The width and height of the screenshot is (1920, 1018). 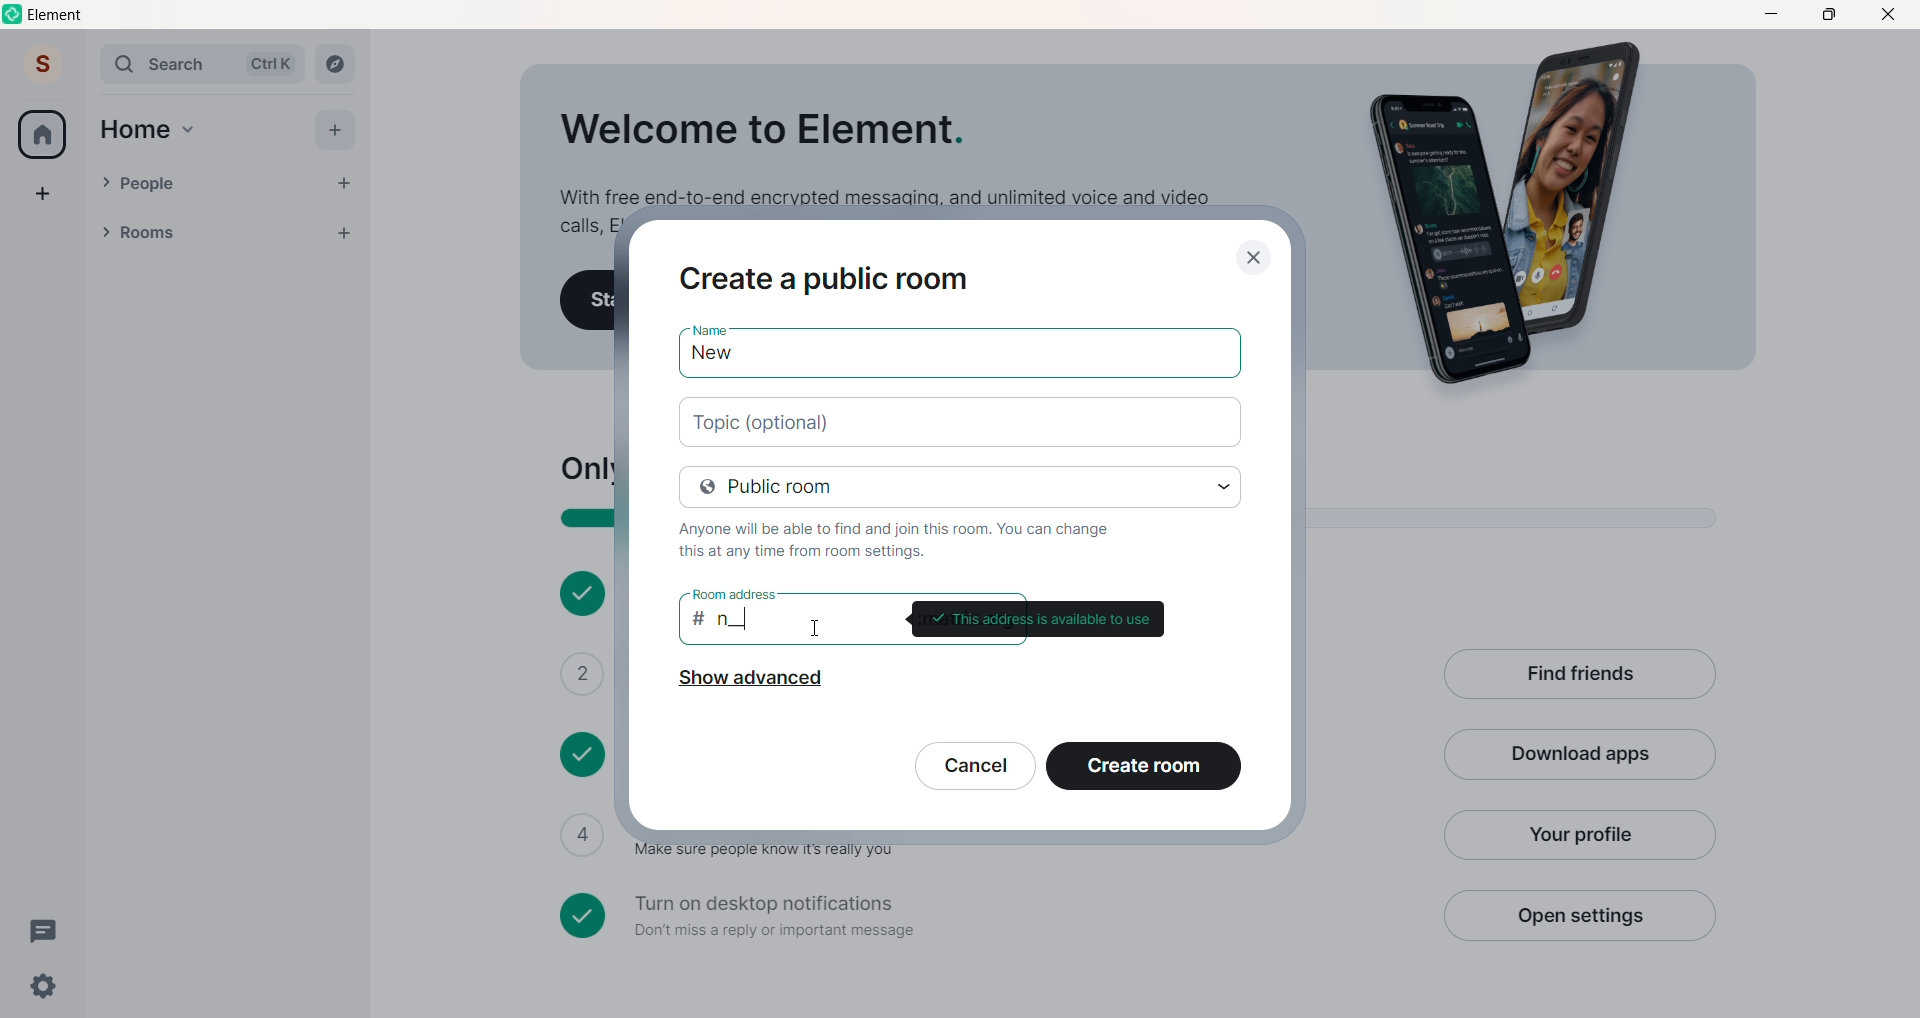 What do you see at coordinates (708, 325) in the screenshot?
I see ` Name` at bounding box center [708, 325].